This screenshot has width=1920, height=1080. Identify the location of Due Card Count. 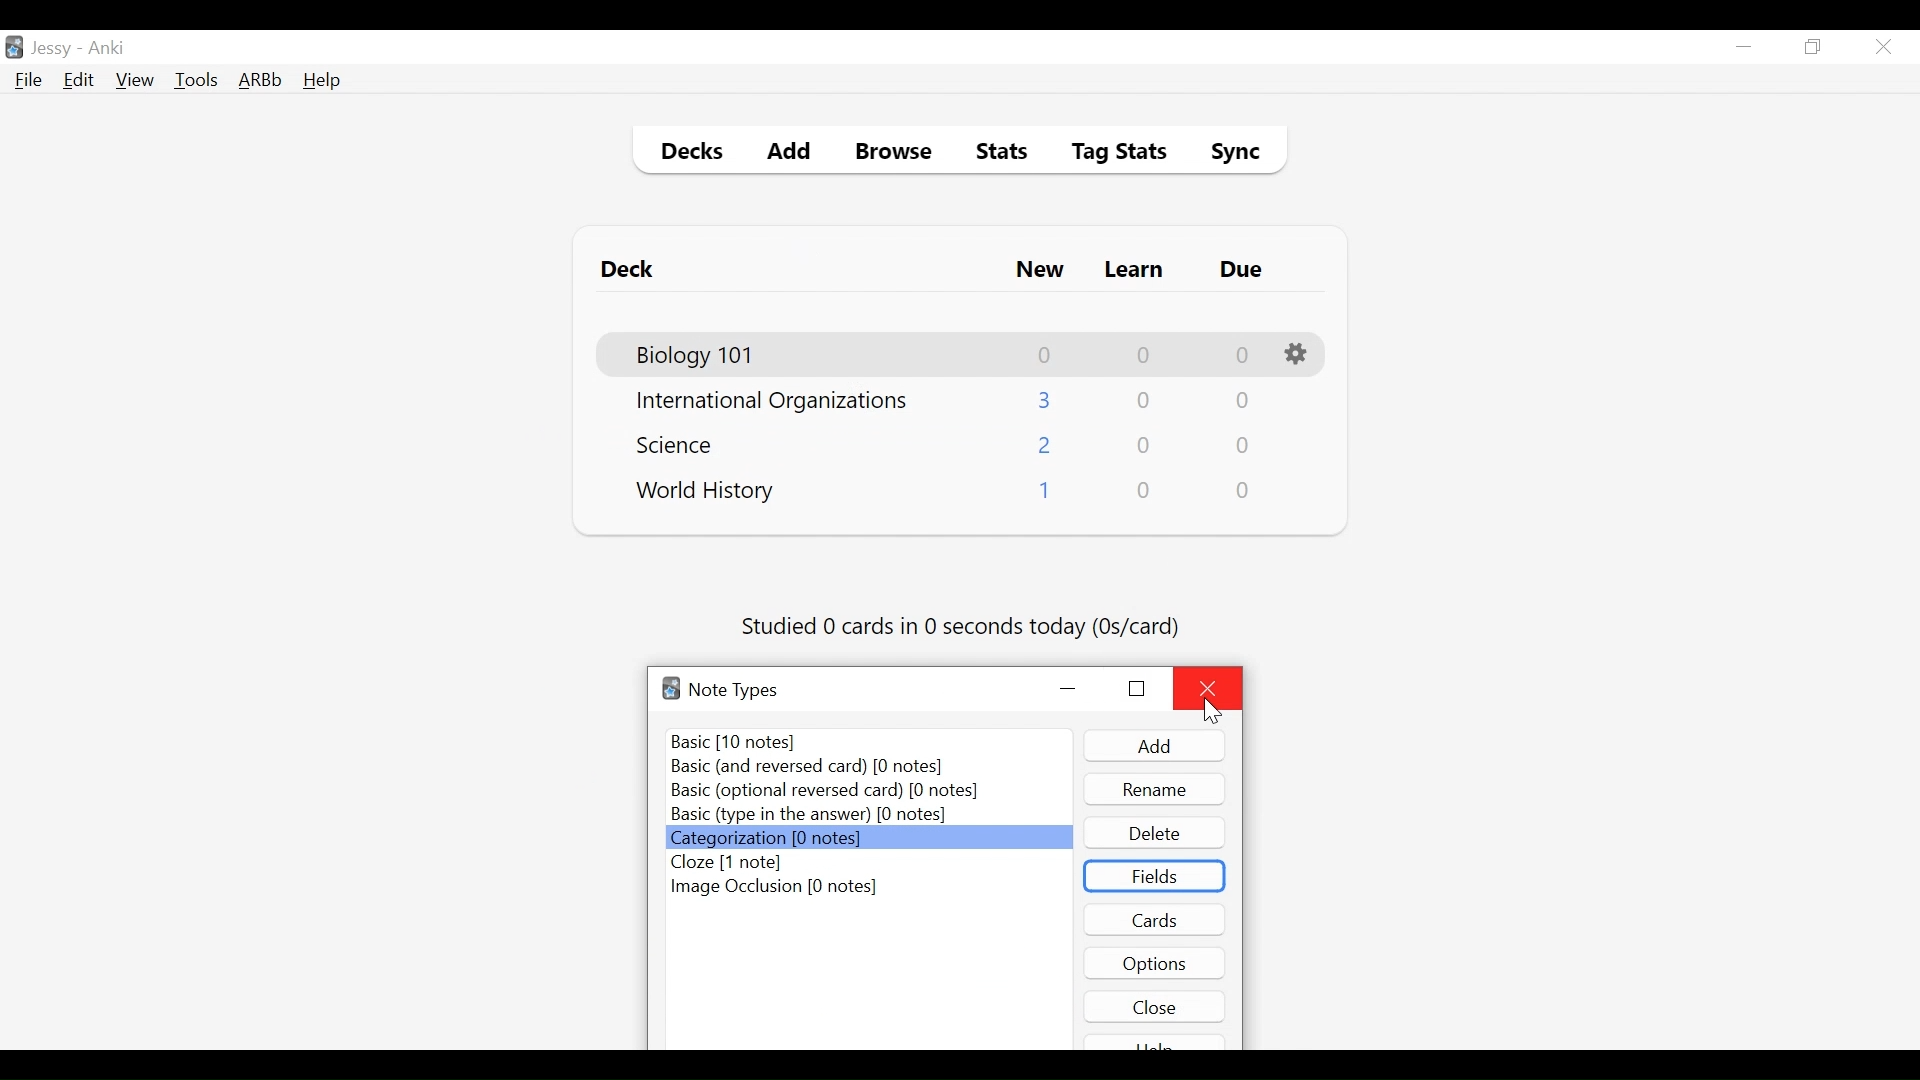
(1244, 447).